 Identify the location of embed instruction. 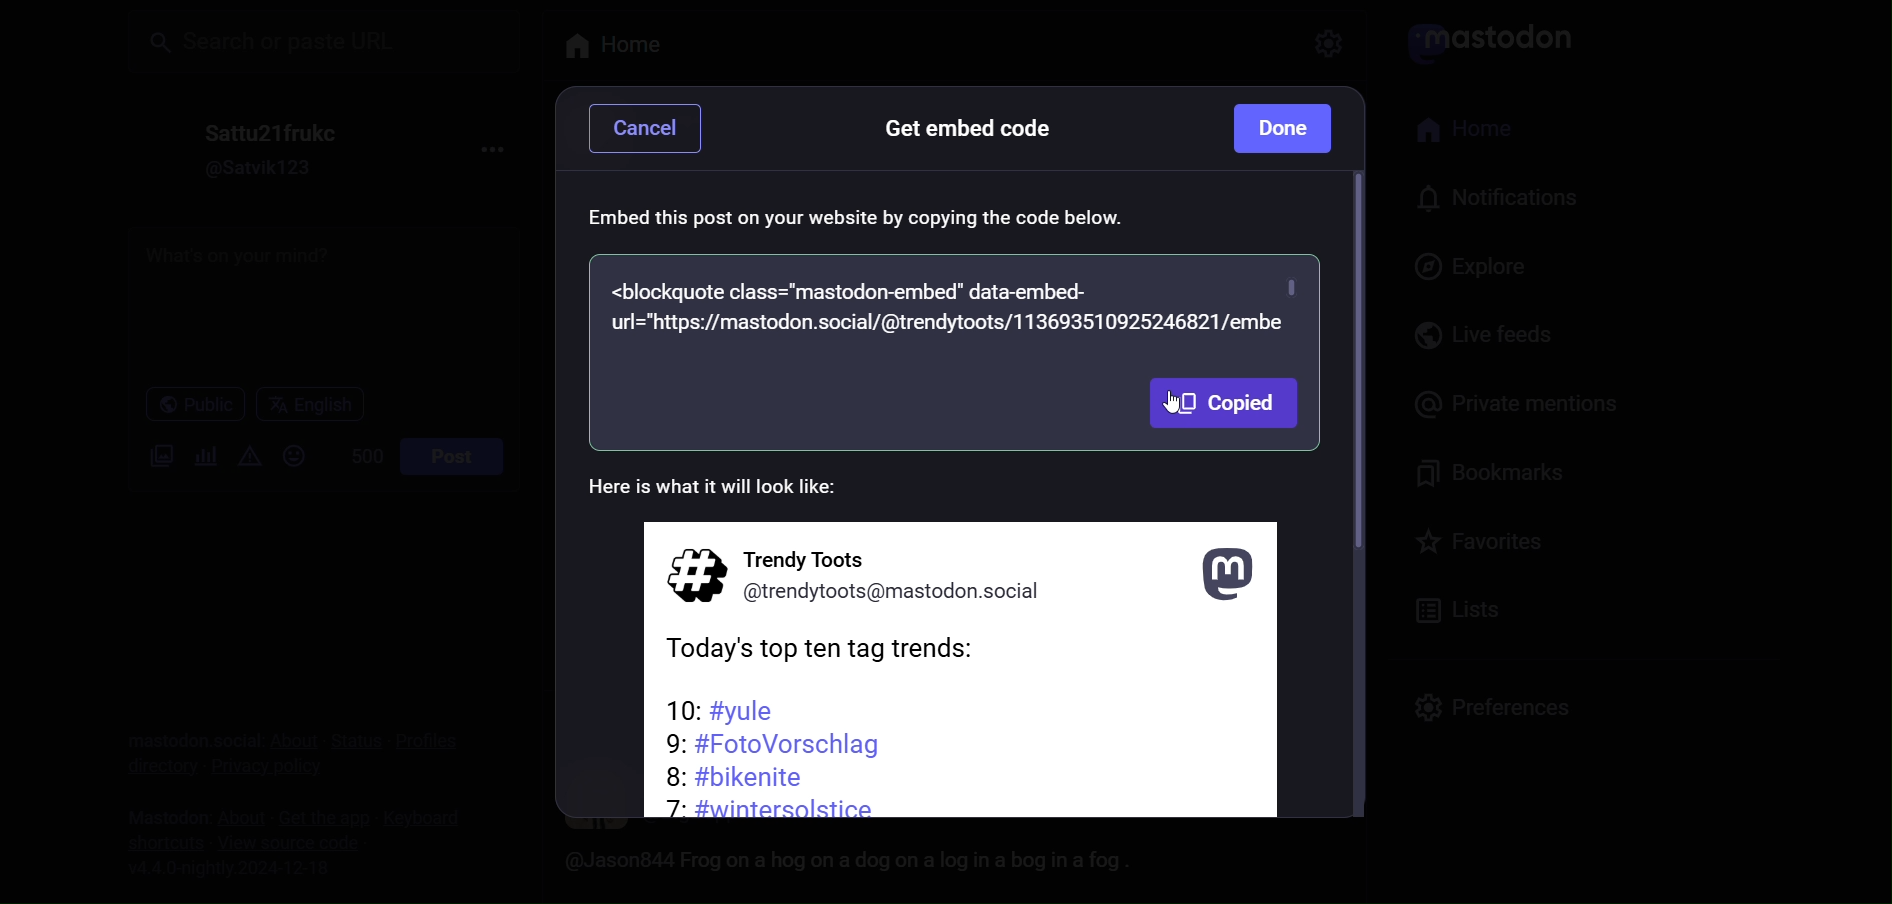
(864, 220).